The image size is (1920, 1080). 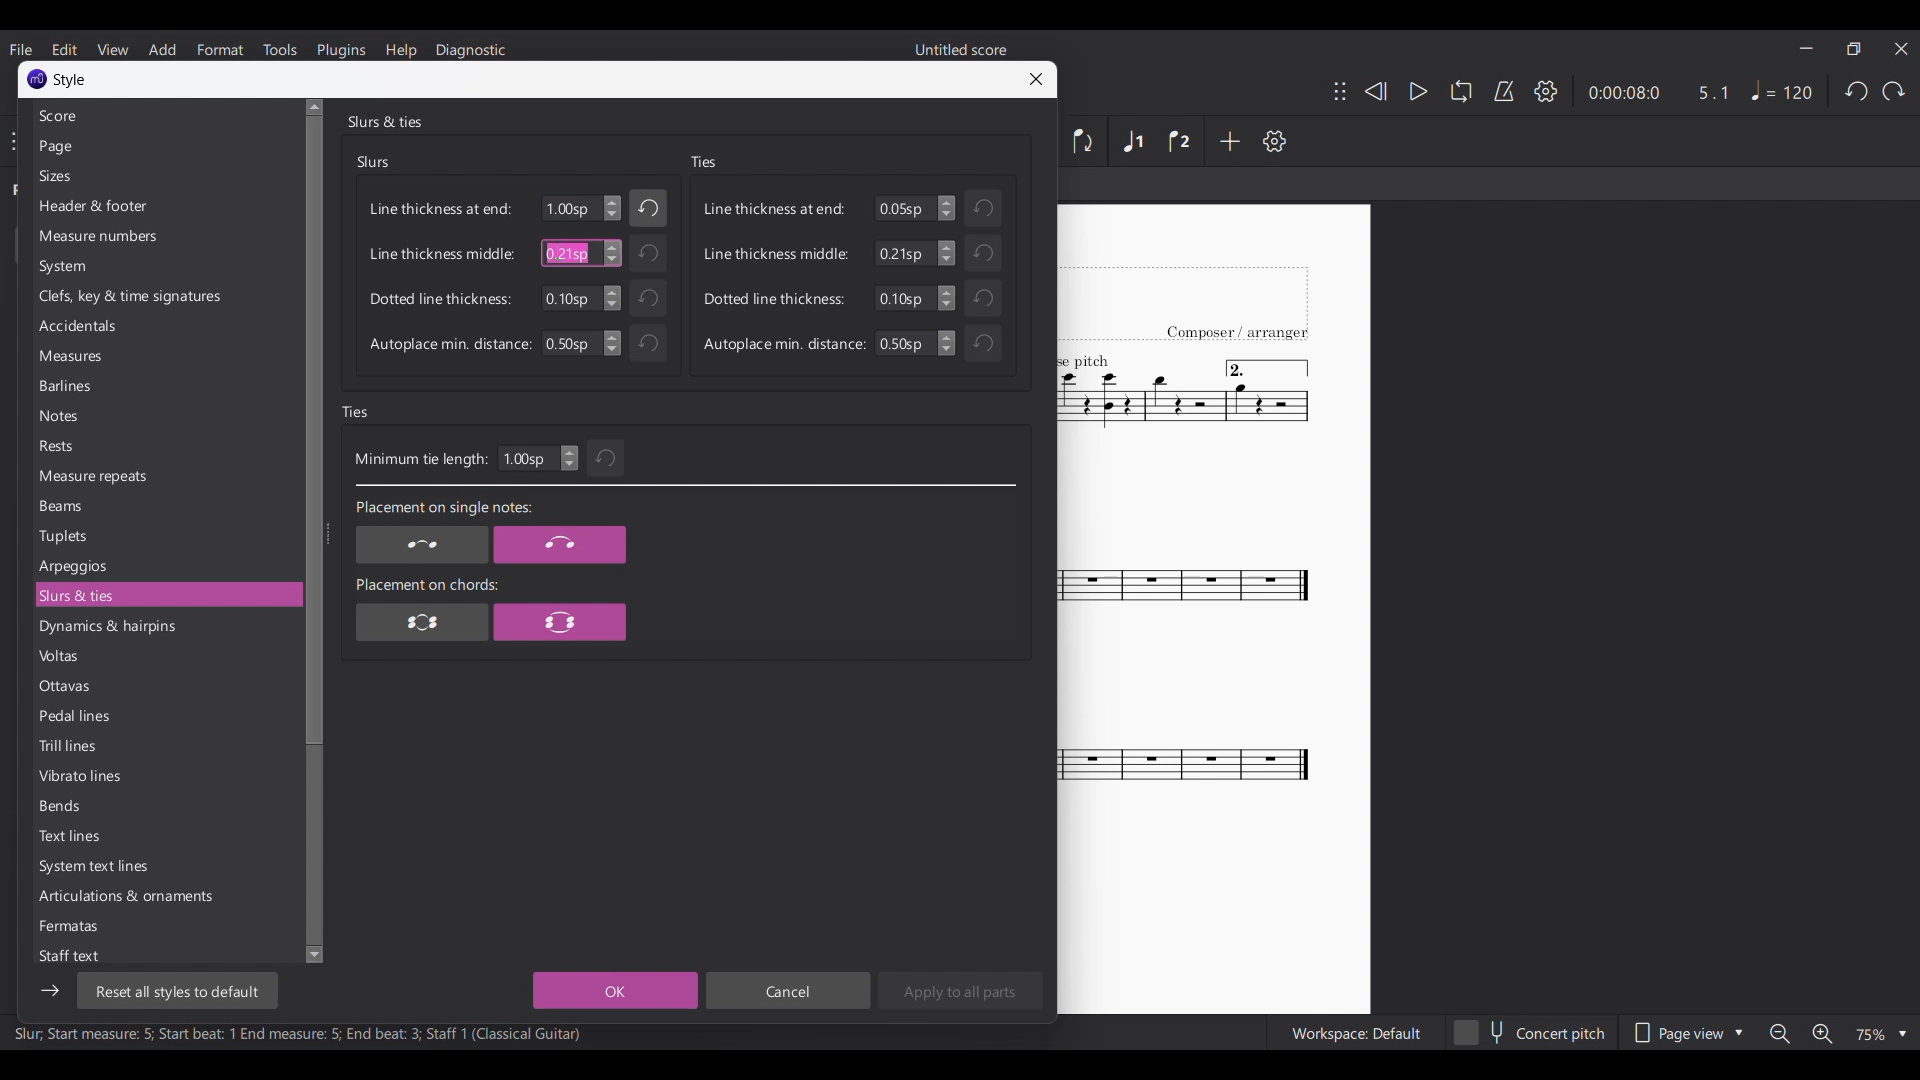 What do you see at coordinates (983, 208) in the screenshot?
I see `Undo` at bounding box center [983, 208].